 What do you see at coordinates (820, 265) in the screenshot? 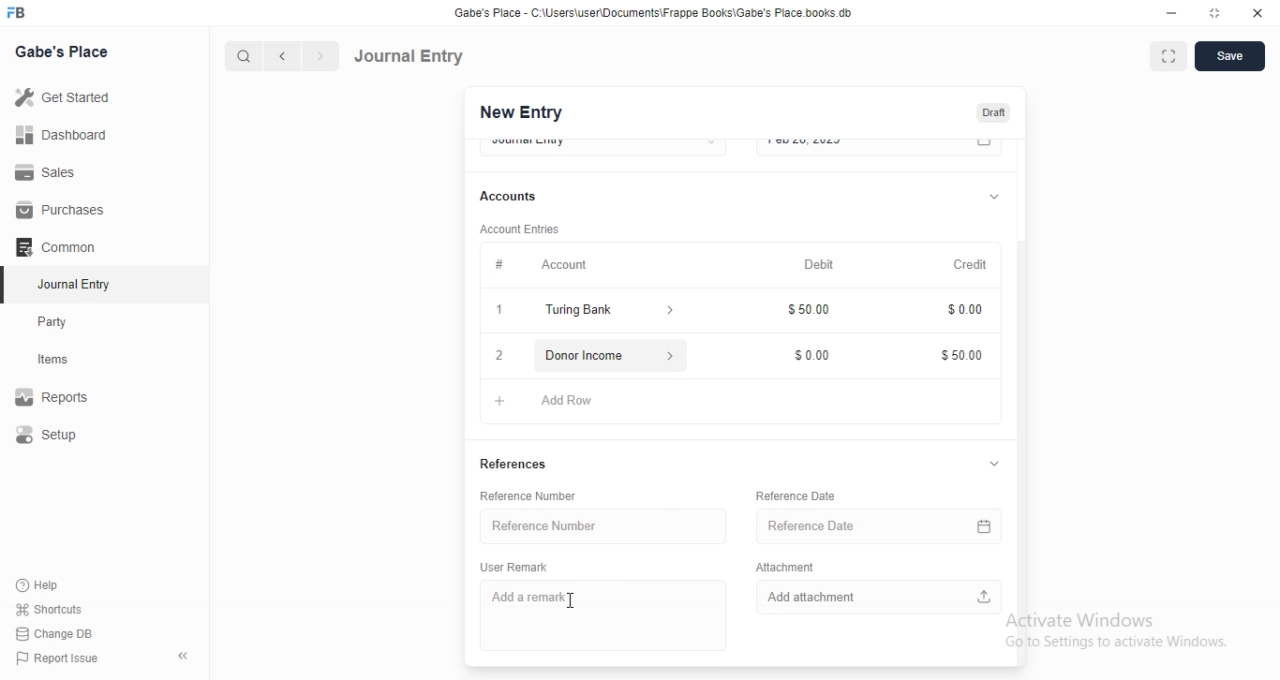
I see `Debit` at bounding box center [820, 265].